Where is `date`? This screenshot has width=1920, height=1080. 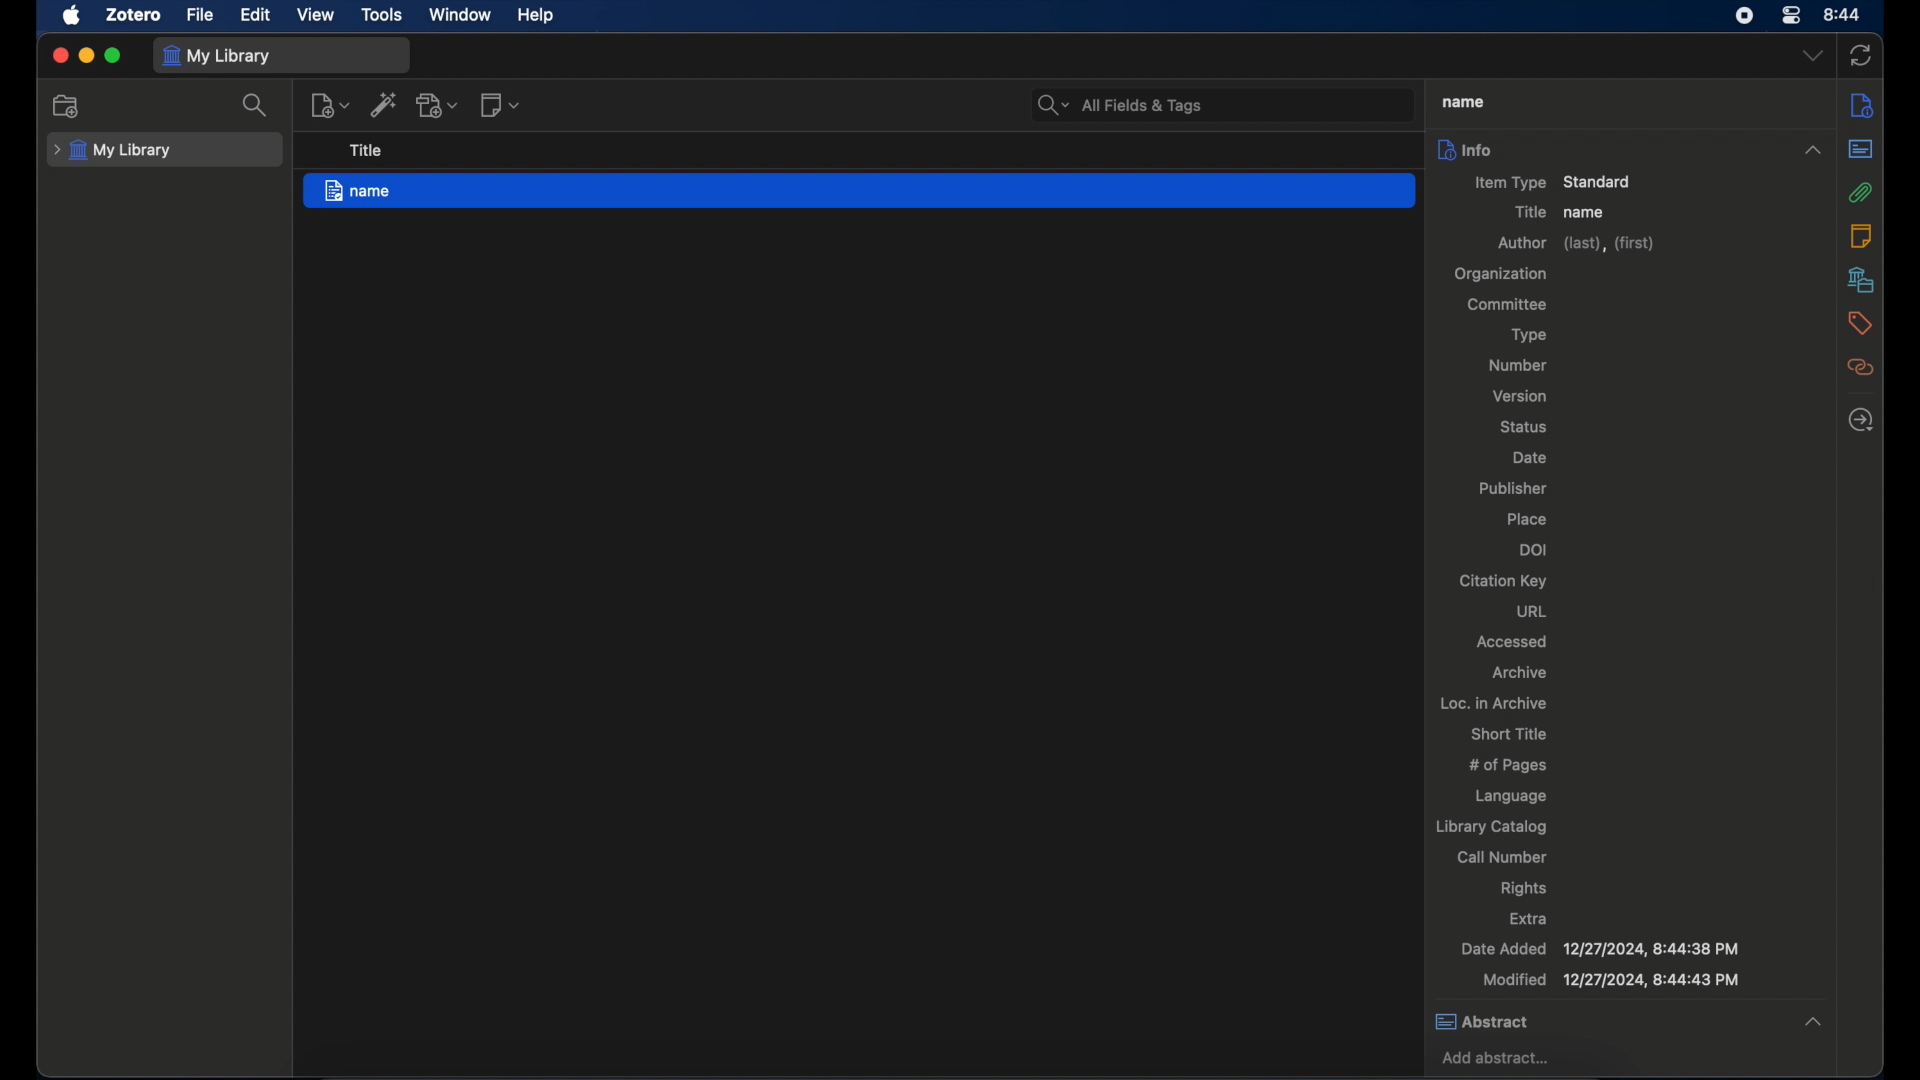 date is located at coordinates (1526, 457).